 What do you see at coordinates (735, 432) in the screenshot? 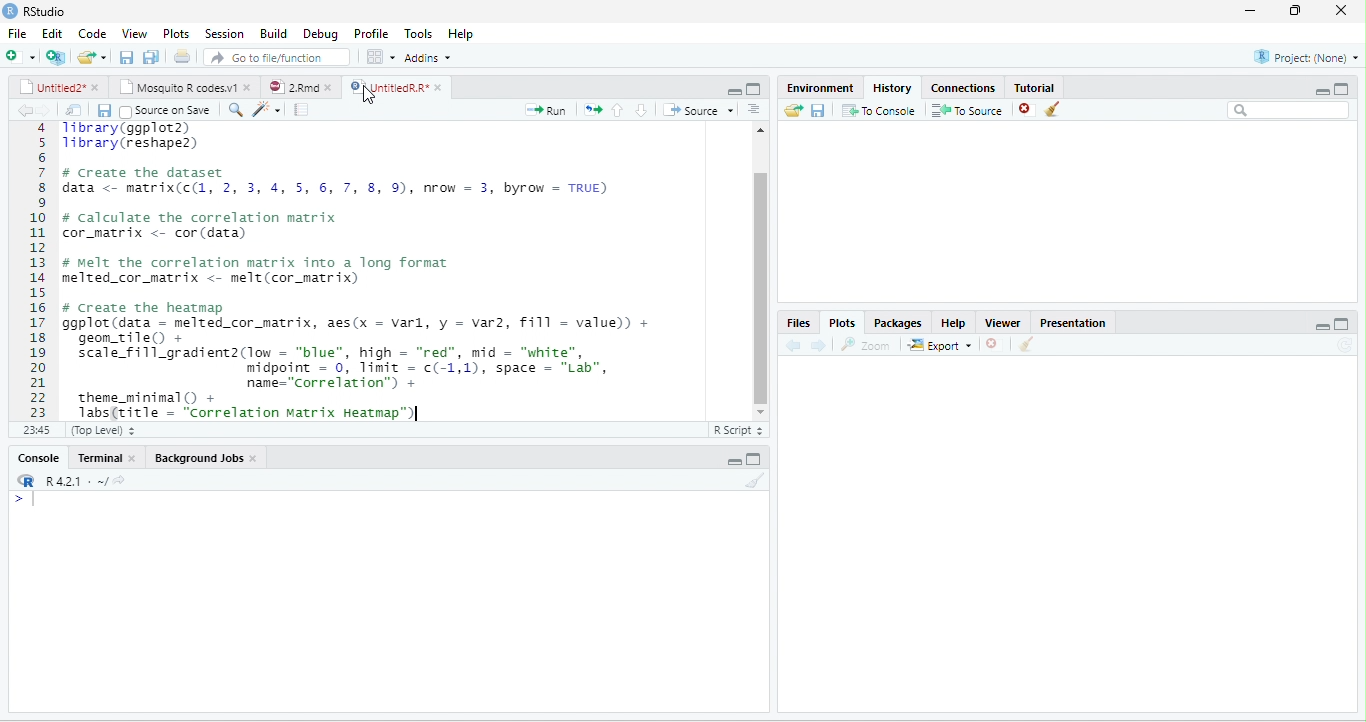
I see `R SCRIPT` at bounding box center [735, 432].